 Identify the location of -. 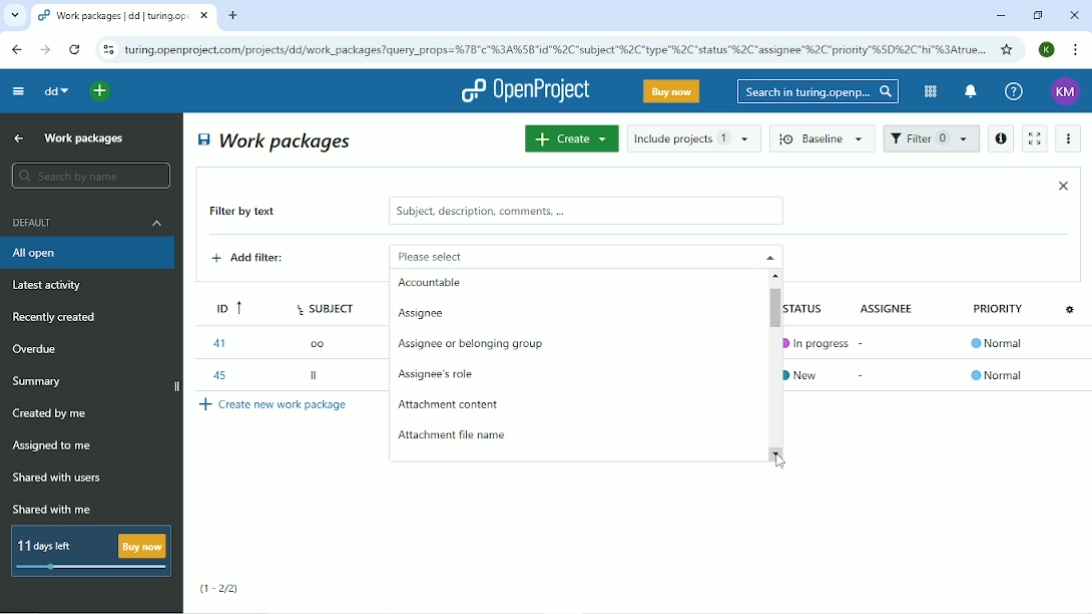
(864, 340).